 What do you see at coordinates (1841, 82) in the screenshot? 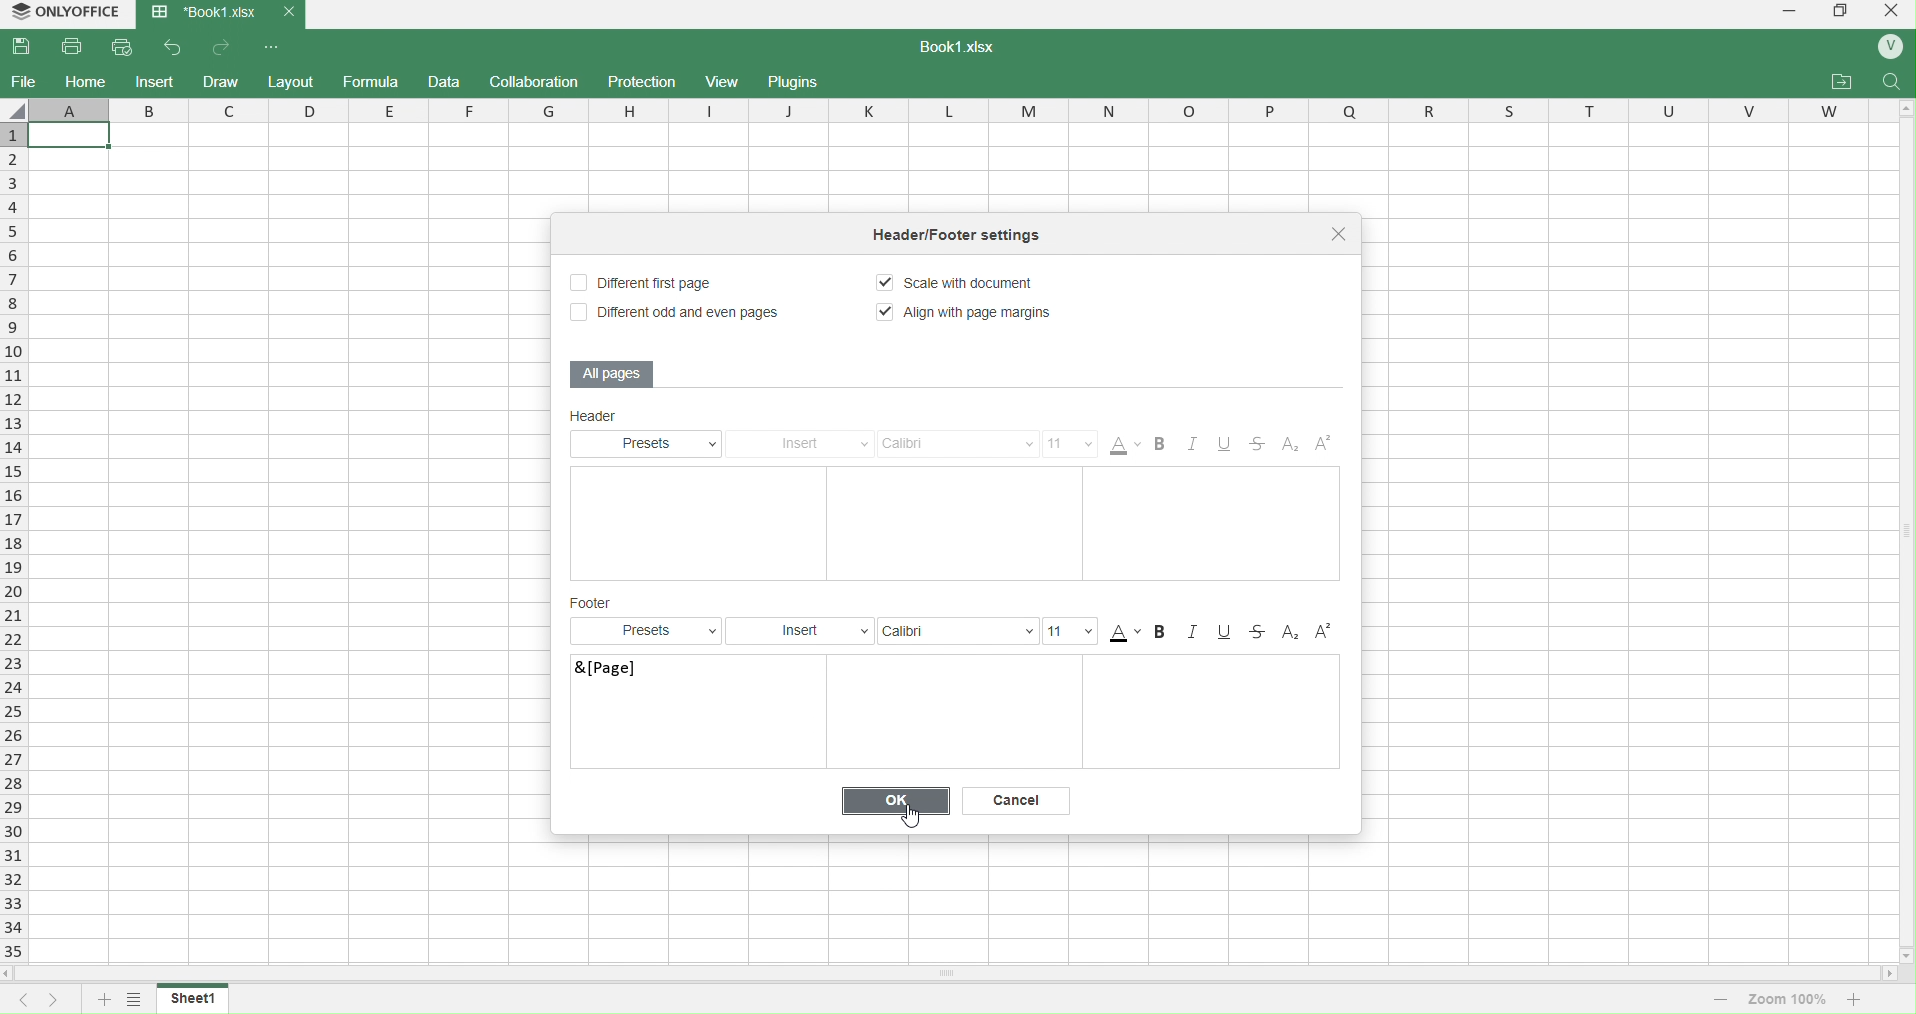
I see `attachments` at bounding box center [1841, 82].